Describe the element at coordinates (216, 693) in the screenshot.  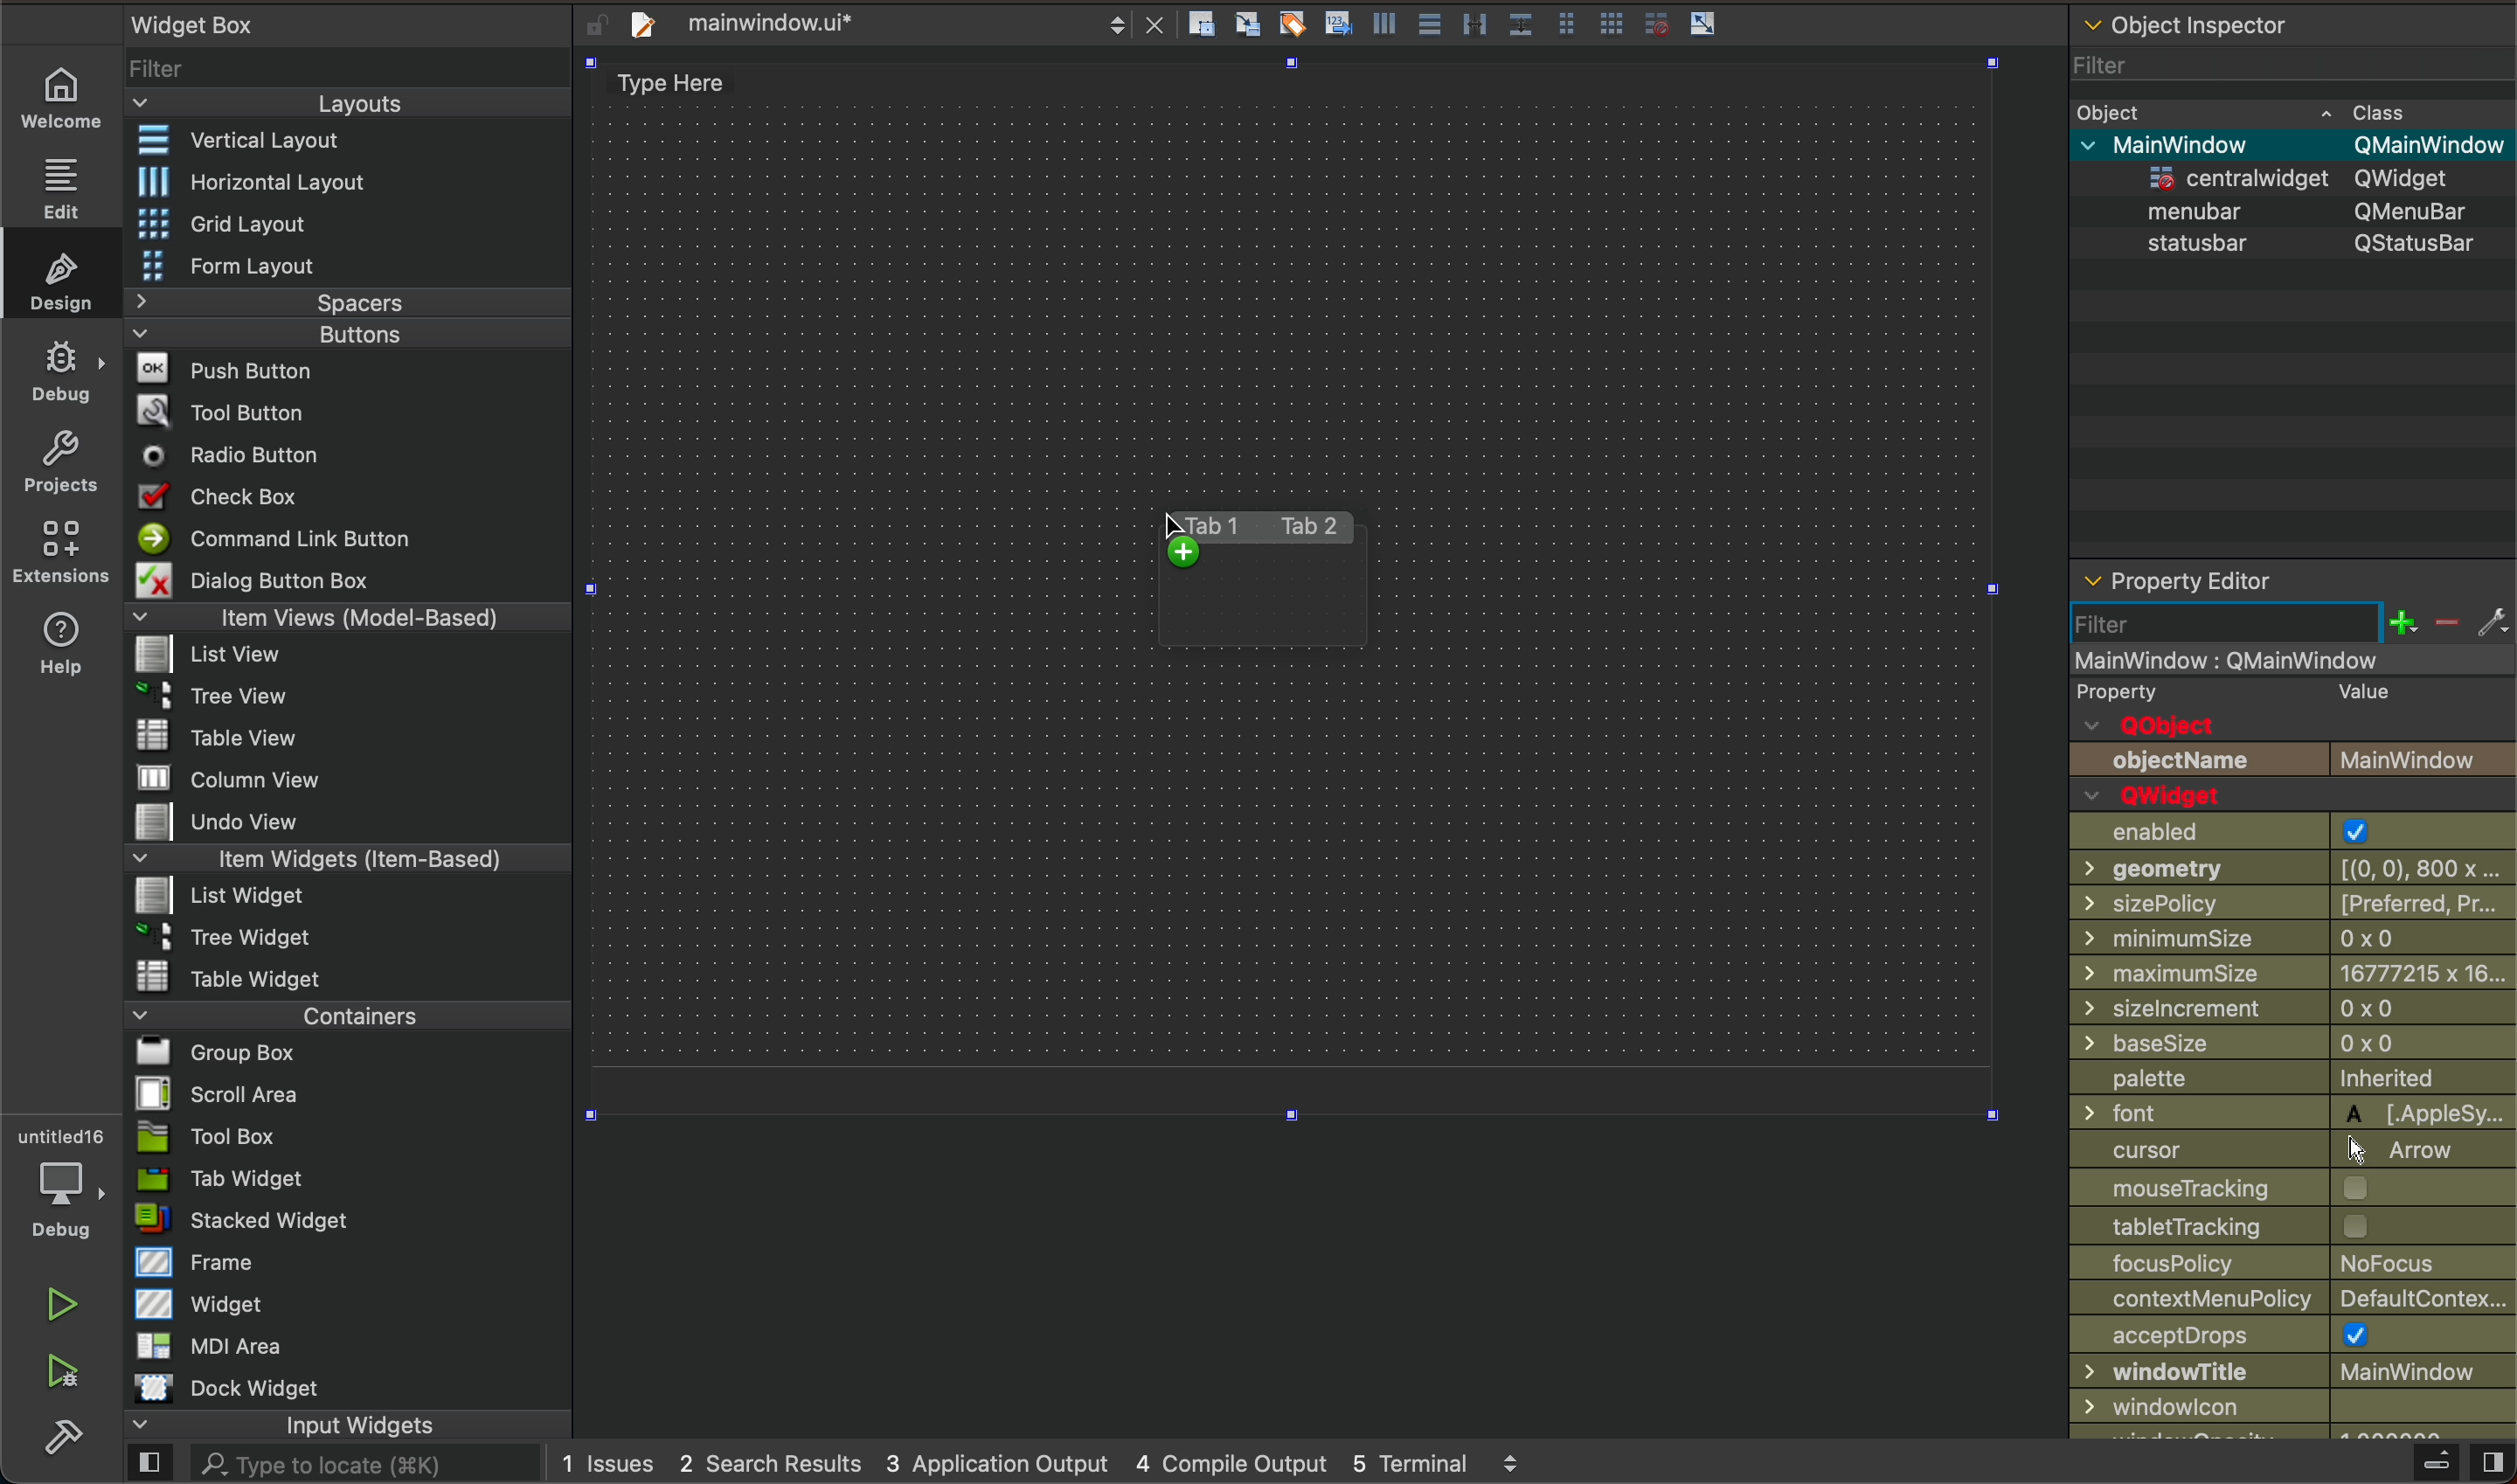
I see ` Tree View` at that location.